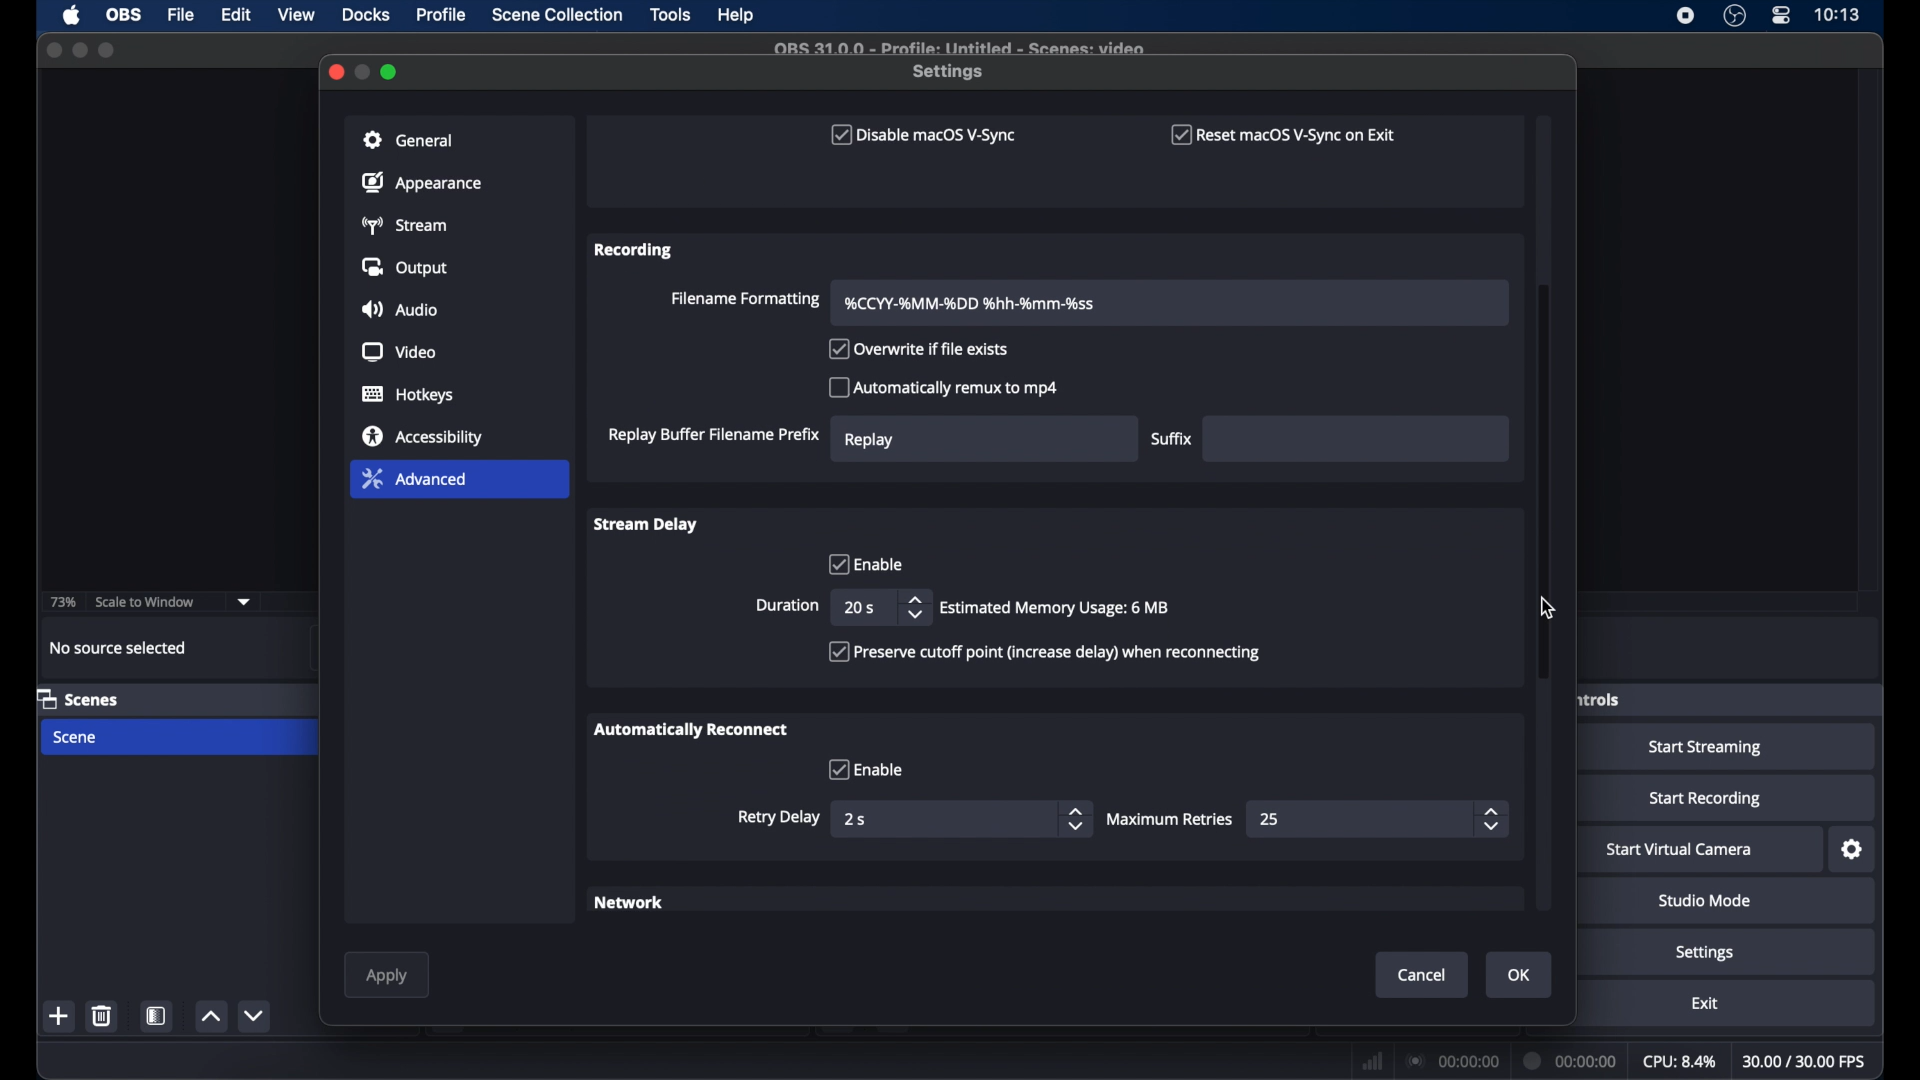 This screenshot has height=1080, width=1920. I want to click on help, so click(737, 16).